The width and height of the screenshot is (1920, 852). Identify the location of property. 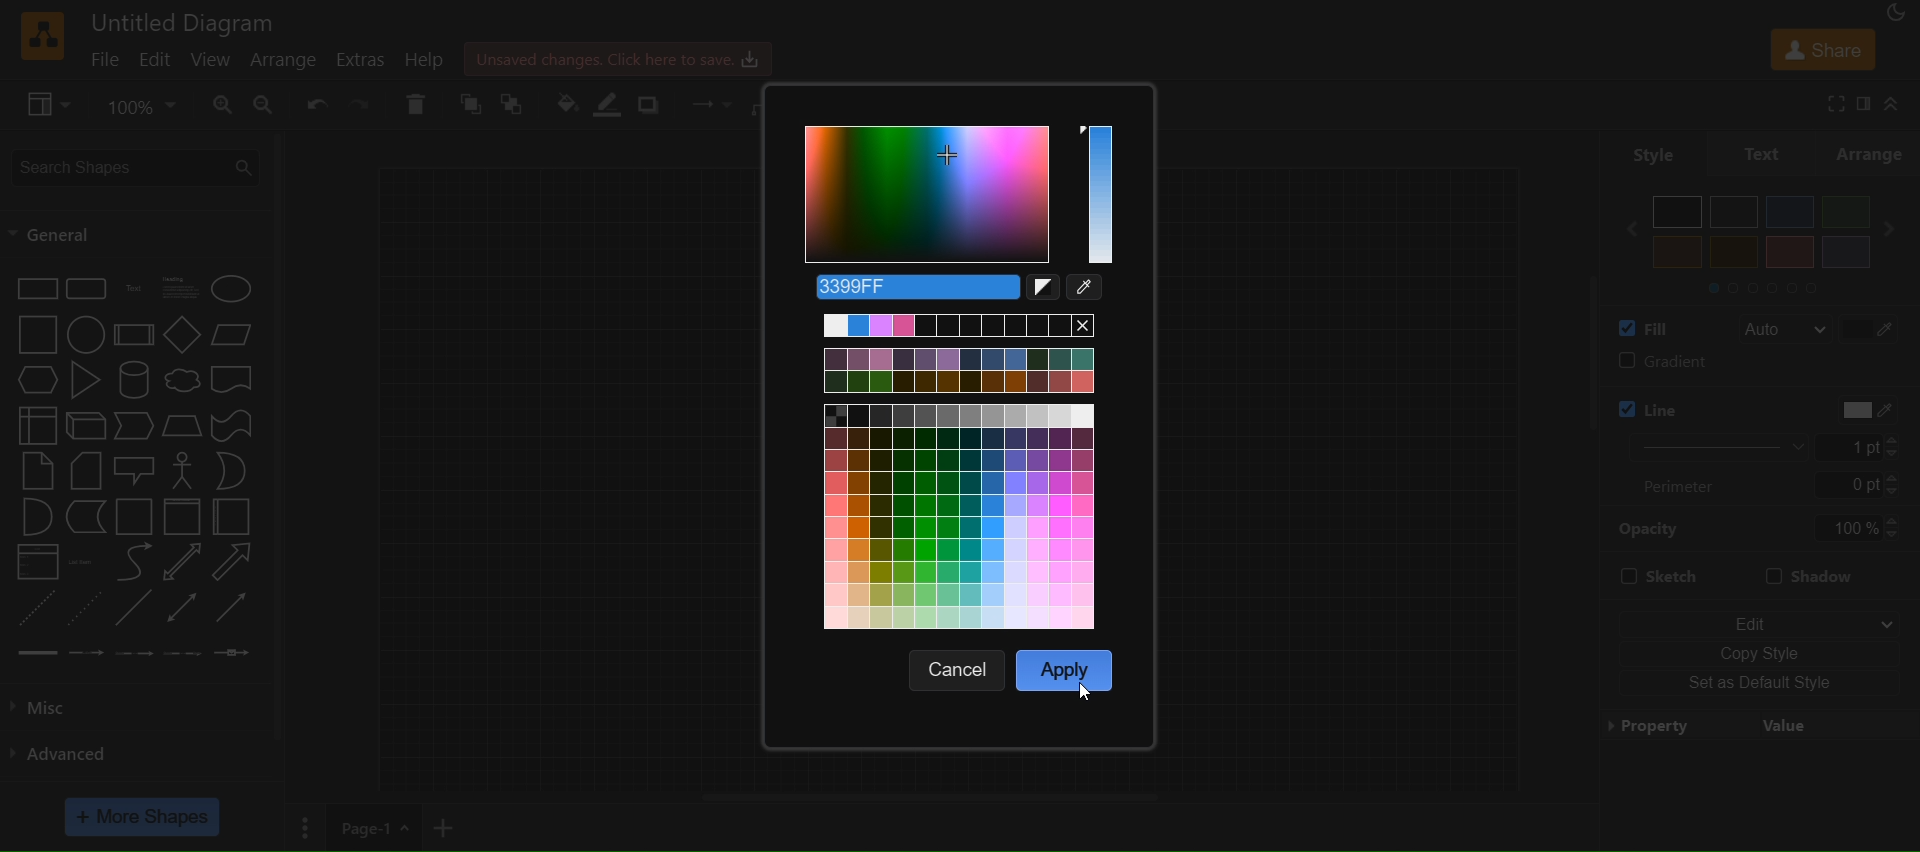
(1759, 724).